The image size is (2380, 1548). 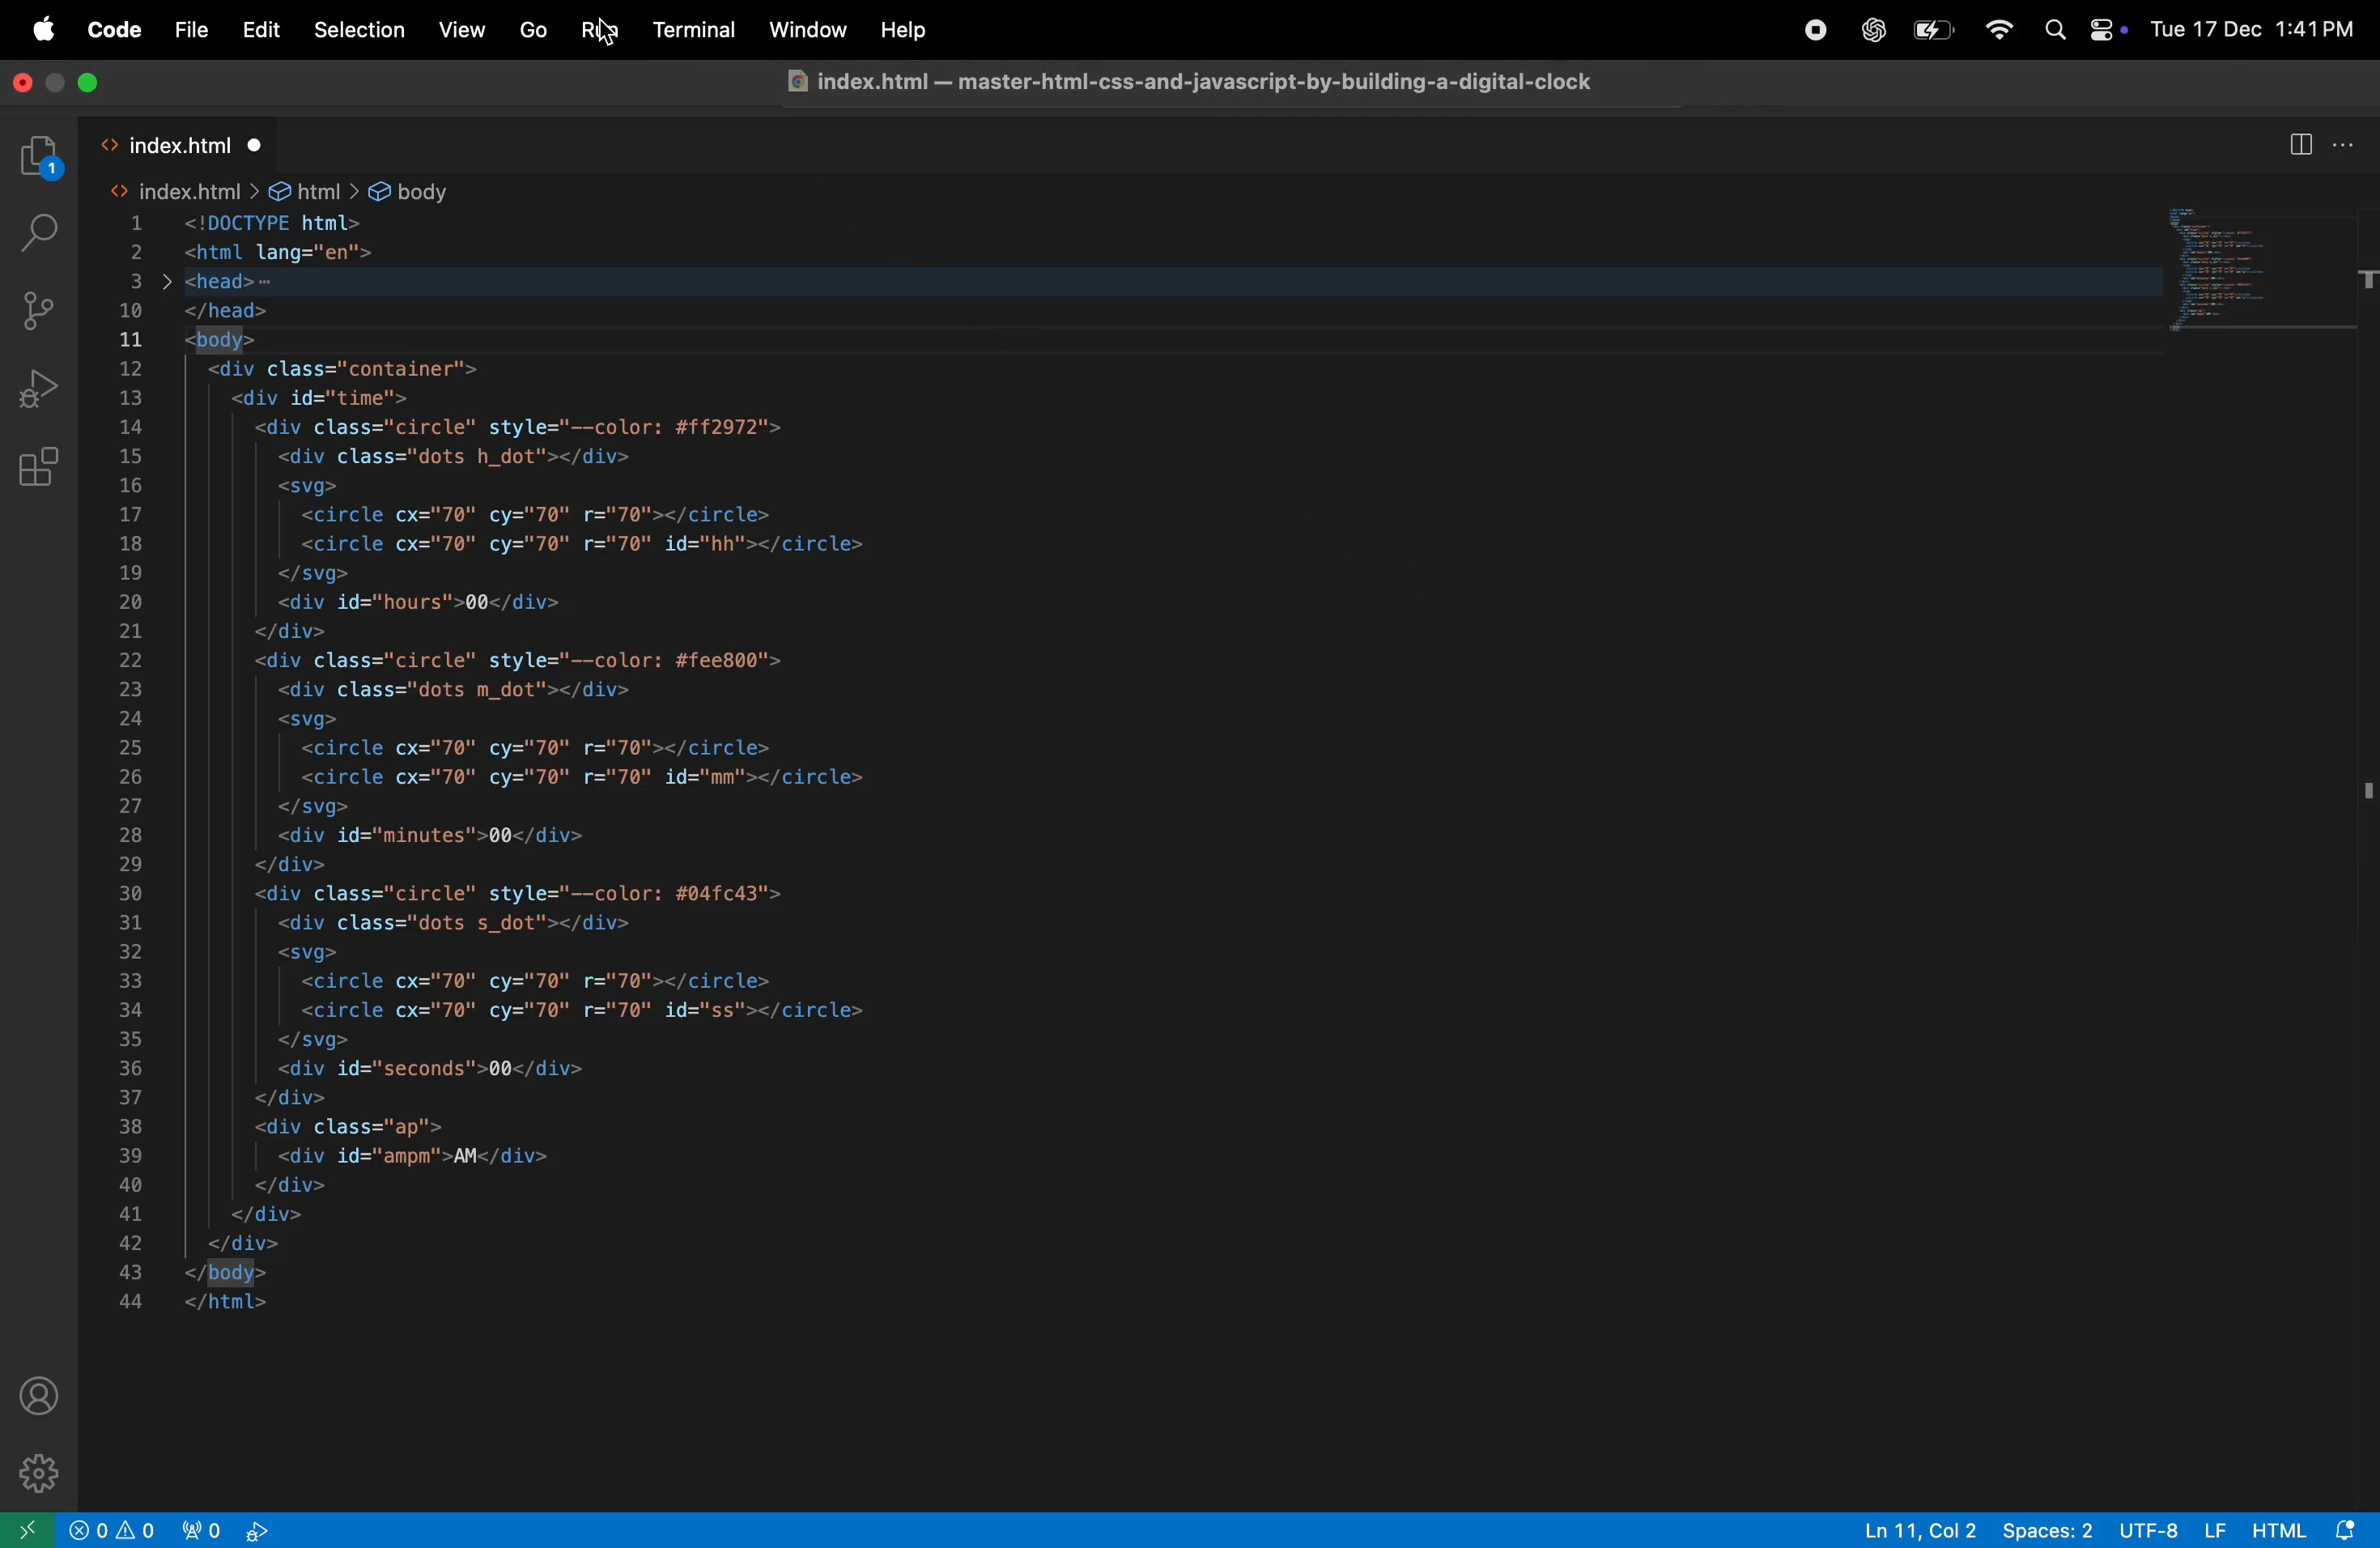 What do you see at coordinates (2176, 1529) in the screenshot?
I see `Utf -8` at bounding box center [2176, 1529].